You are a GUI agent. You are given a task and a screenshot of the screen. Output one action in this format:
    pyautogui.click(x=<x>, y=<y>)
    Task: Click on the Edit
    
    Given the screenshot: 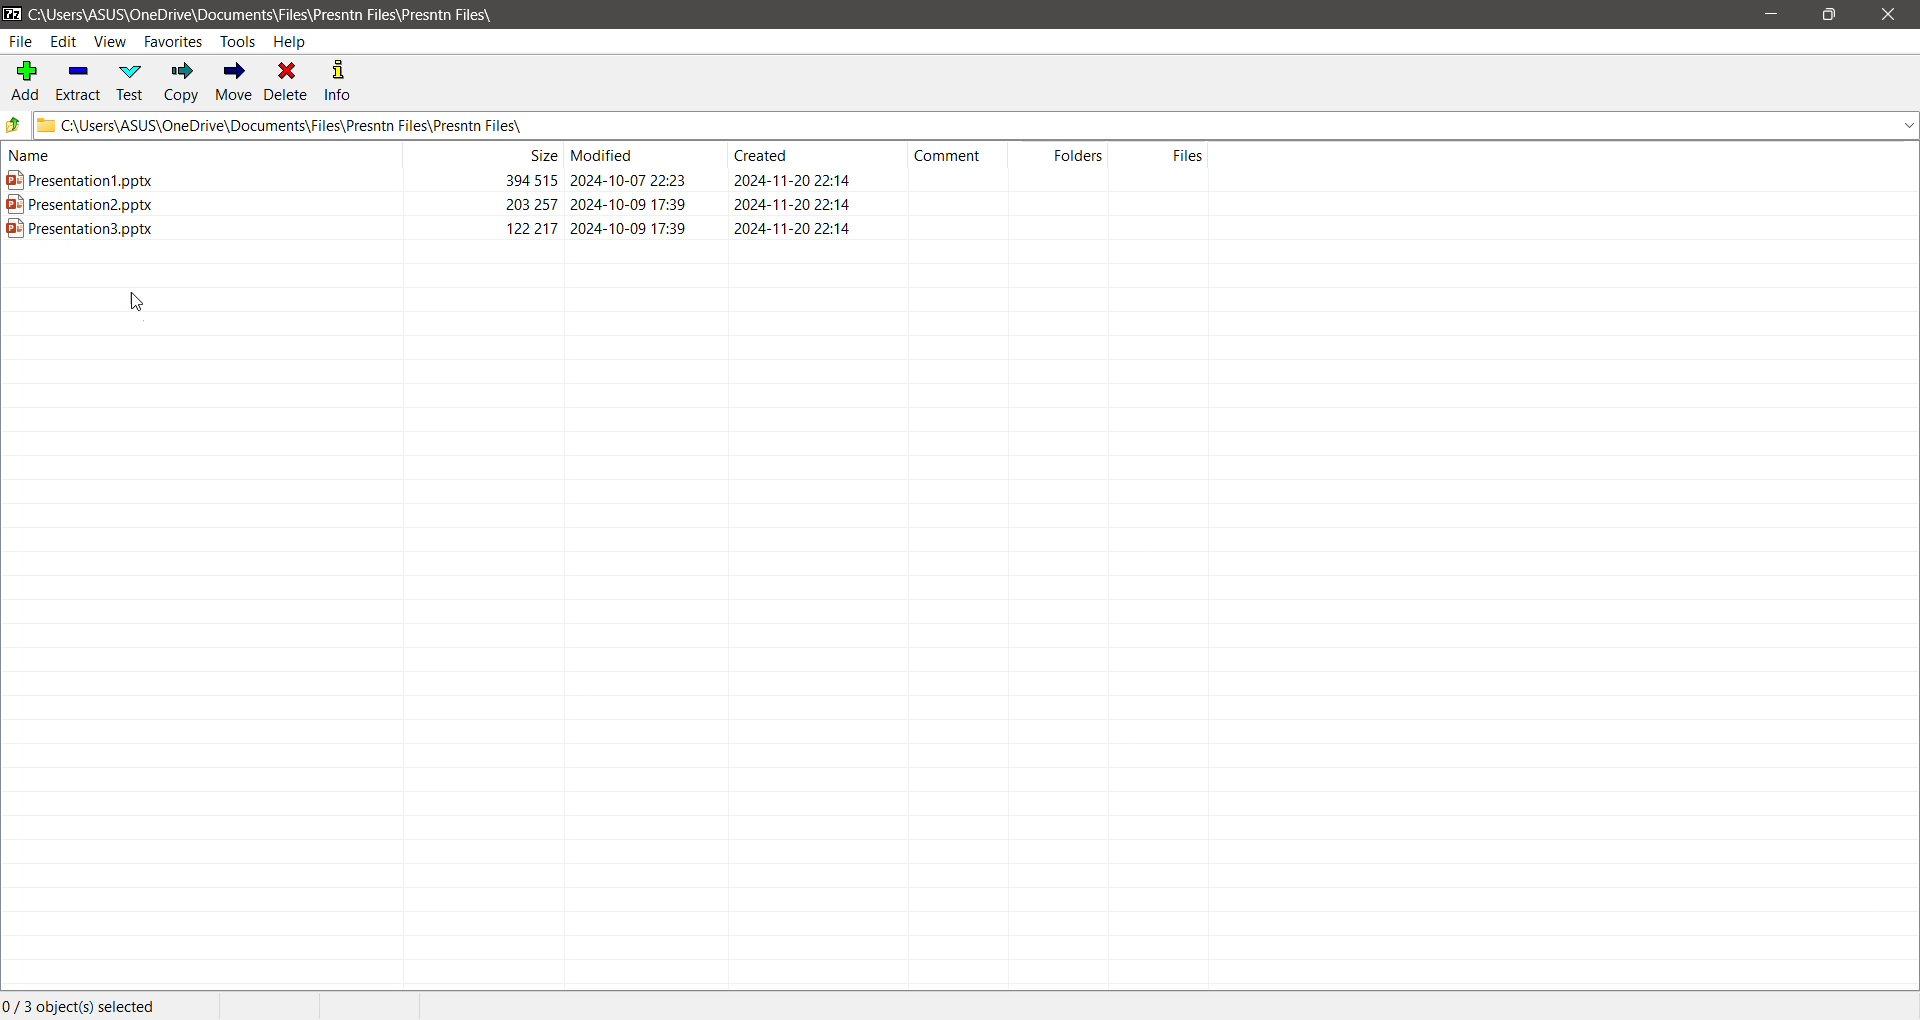 What is the action you would take?
    pyautogui.click(x=64, y=41)
    